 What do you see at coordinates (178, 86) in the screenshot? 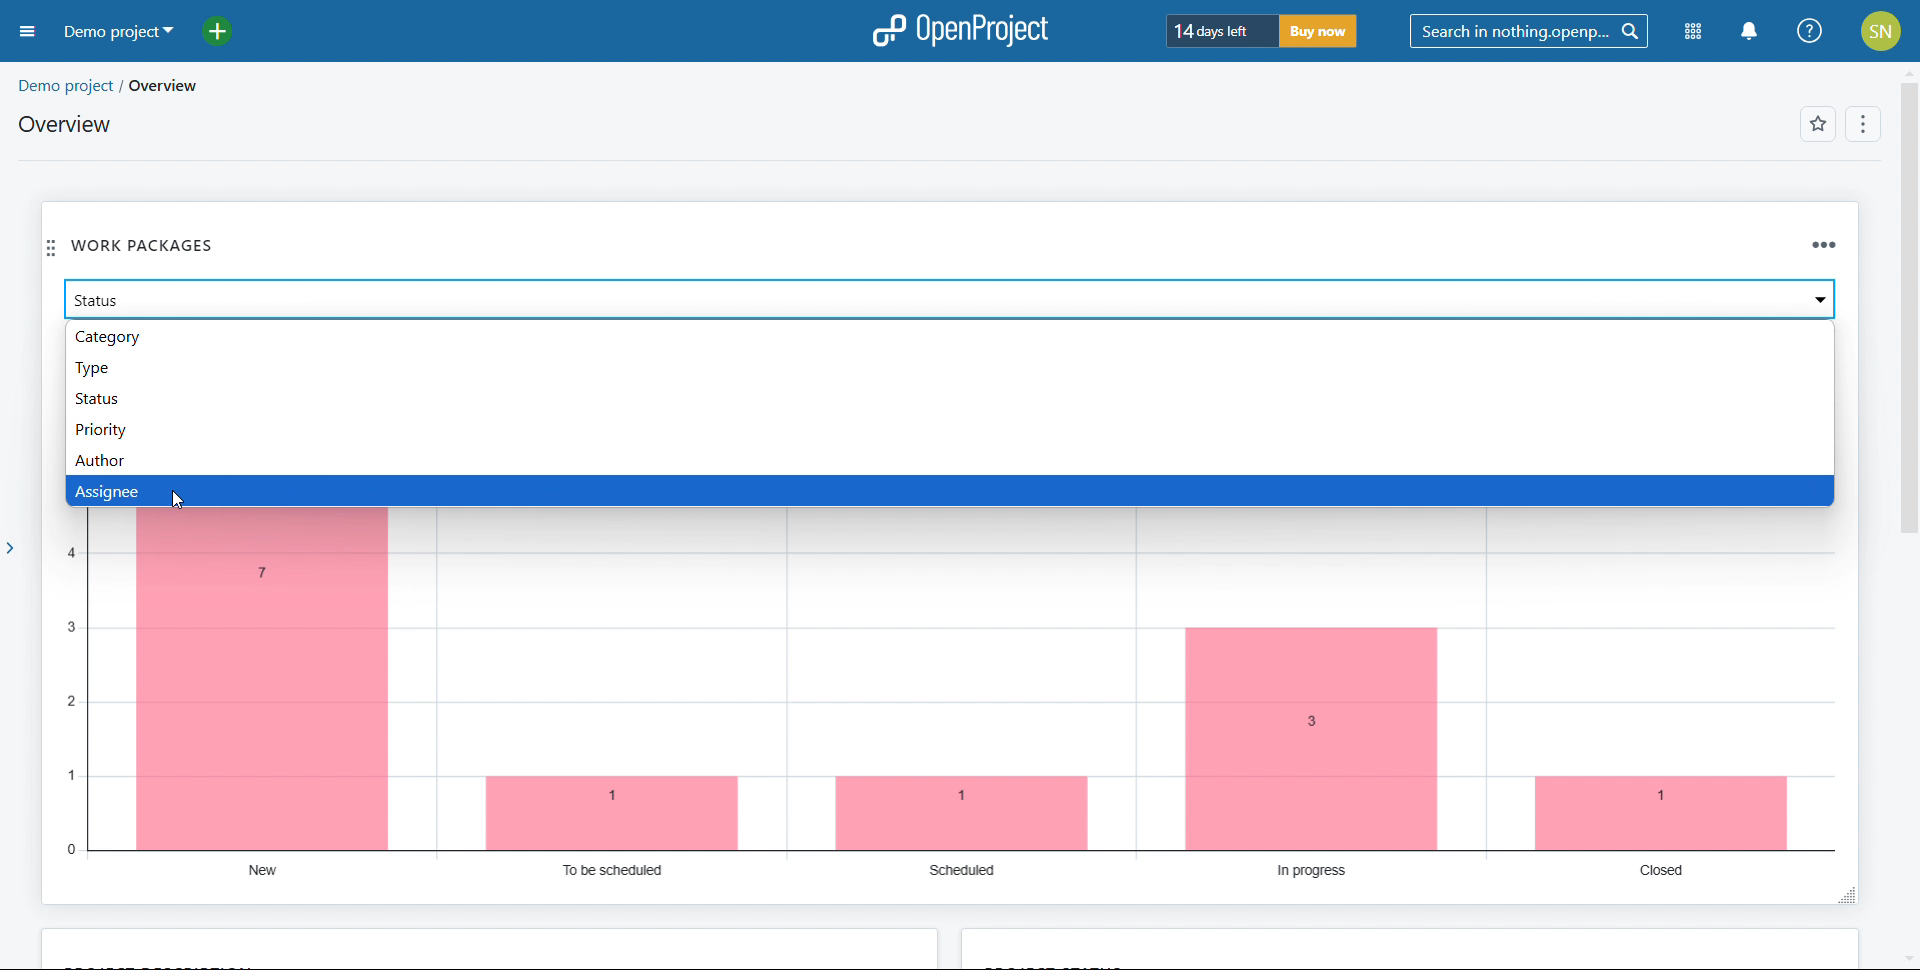
I see `overview` at bounding box center [178, 86].